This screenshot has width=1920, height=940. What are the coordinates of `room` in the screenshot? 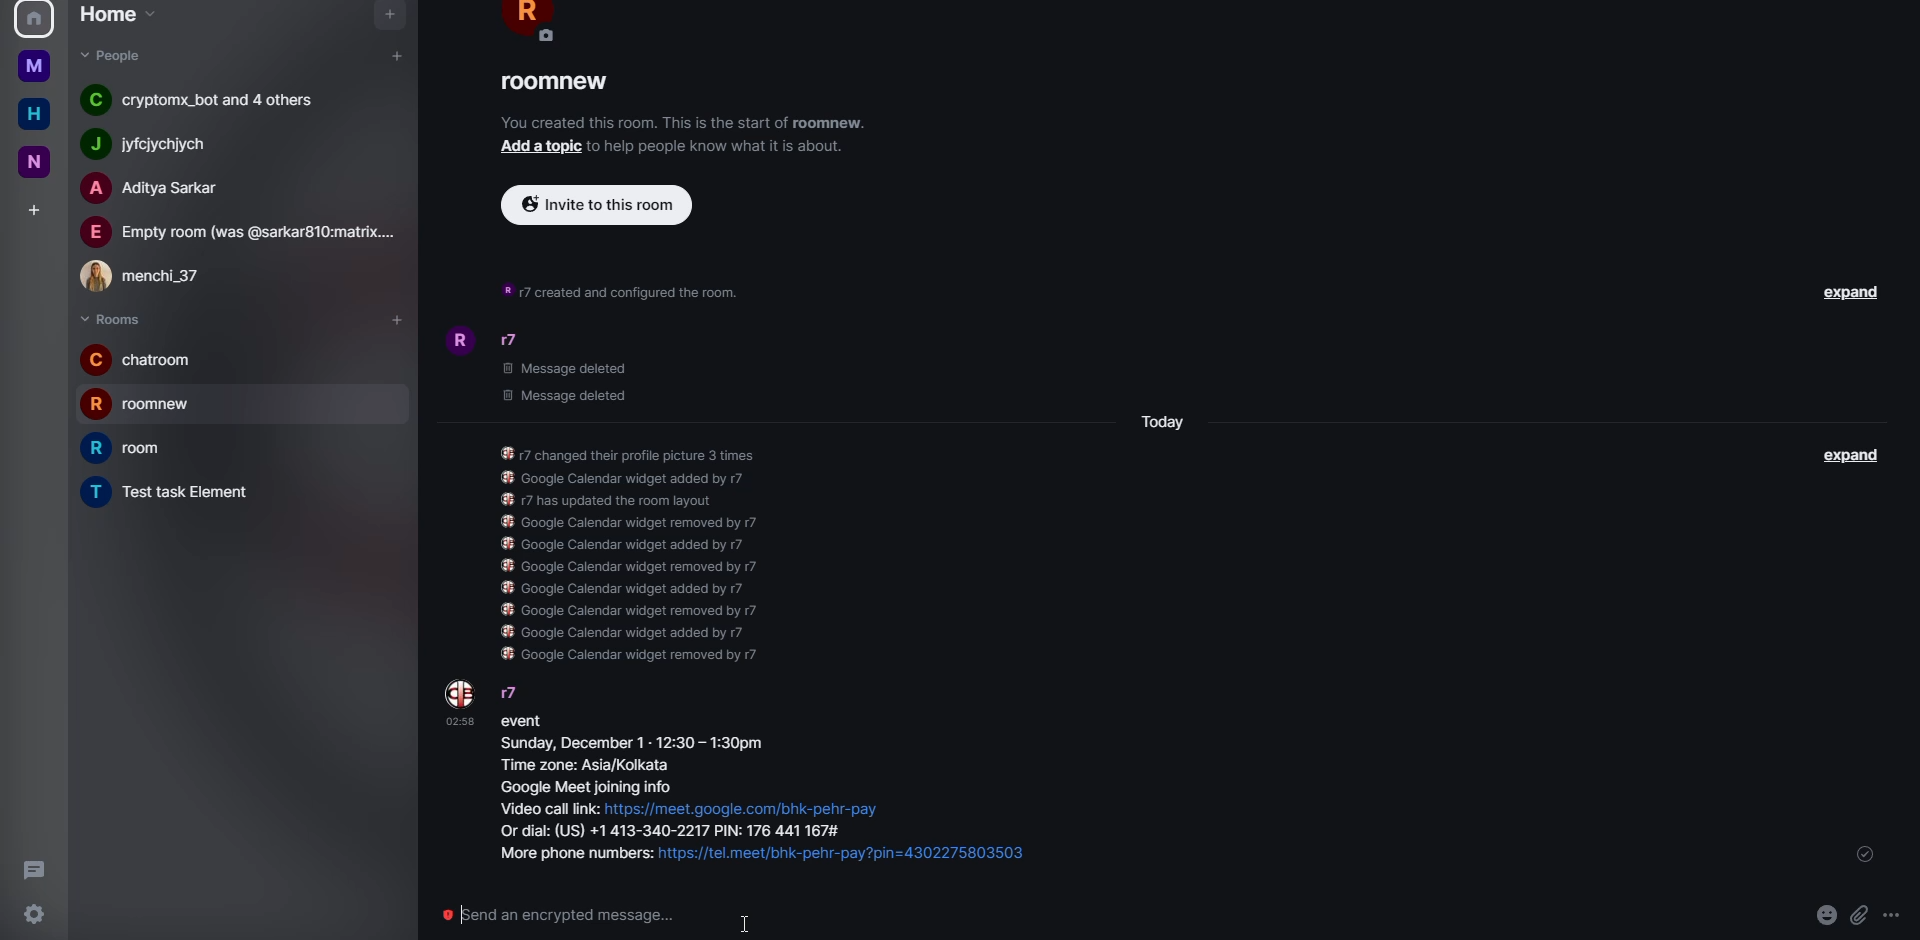 It's located at (148, 404).